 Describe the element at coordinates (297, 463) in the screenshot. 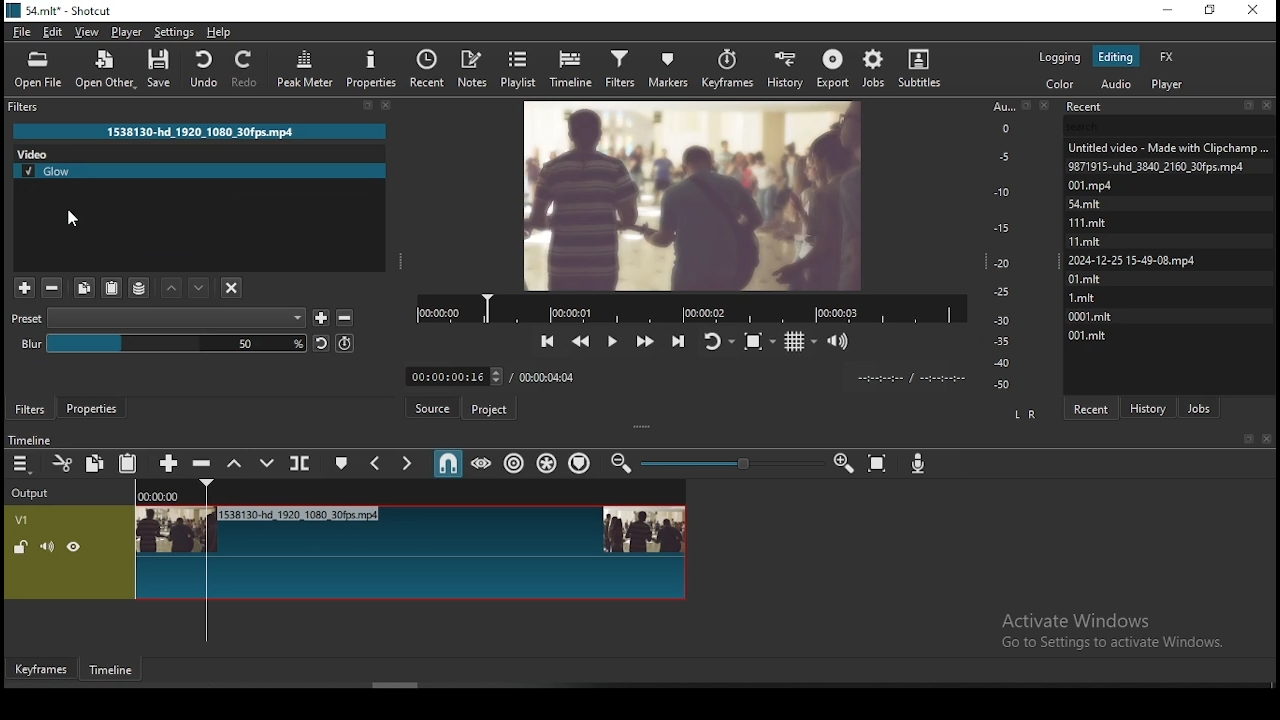

I see `split at playhead` at that location.